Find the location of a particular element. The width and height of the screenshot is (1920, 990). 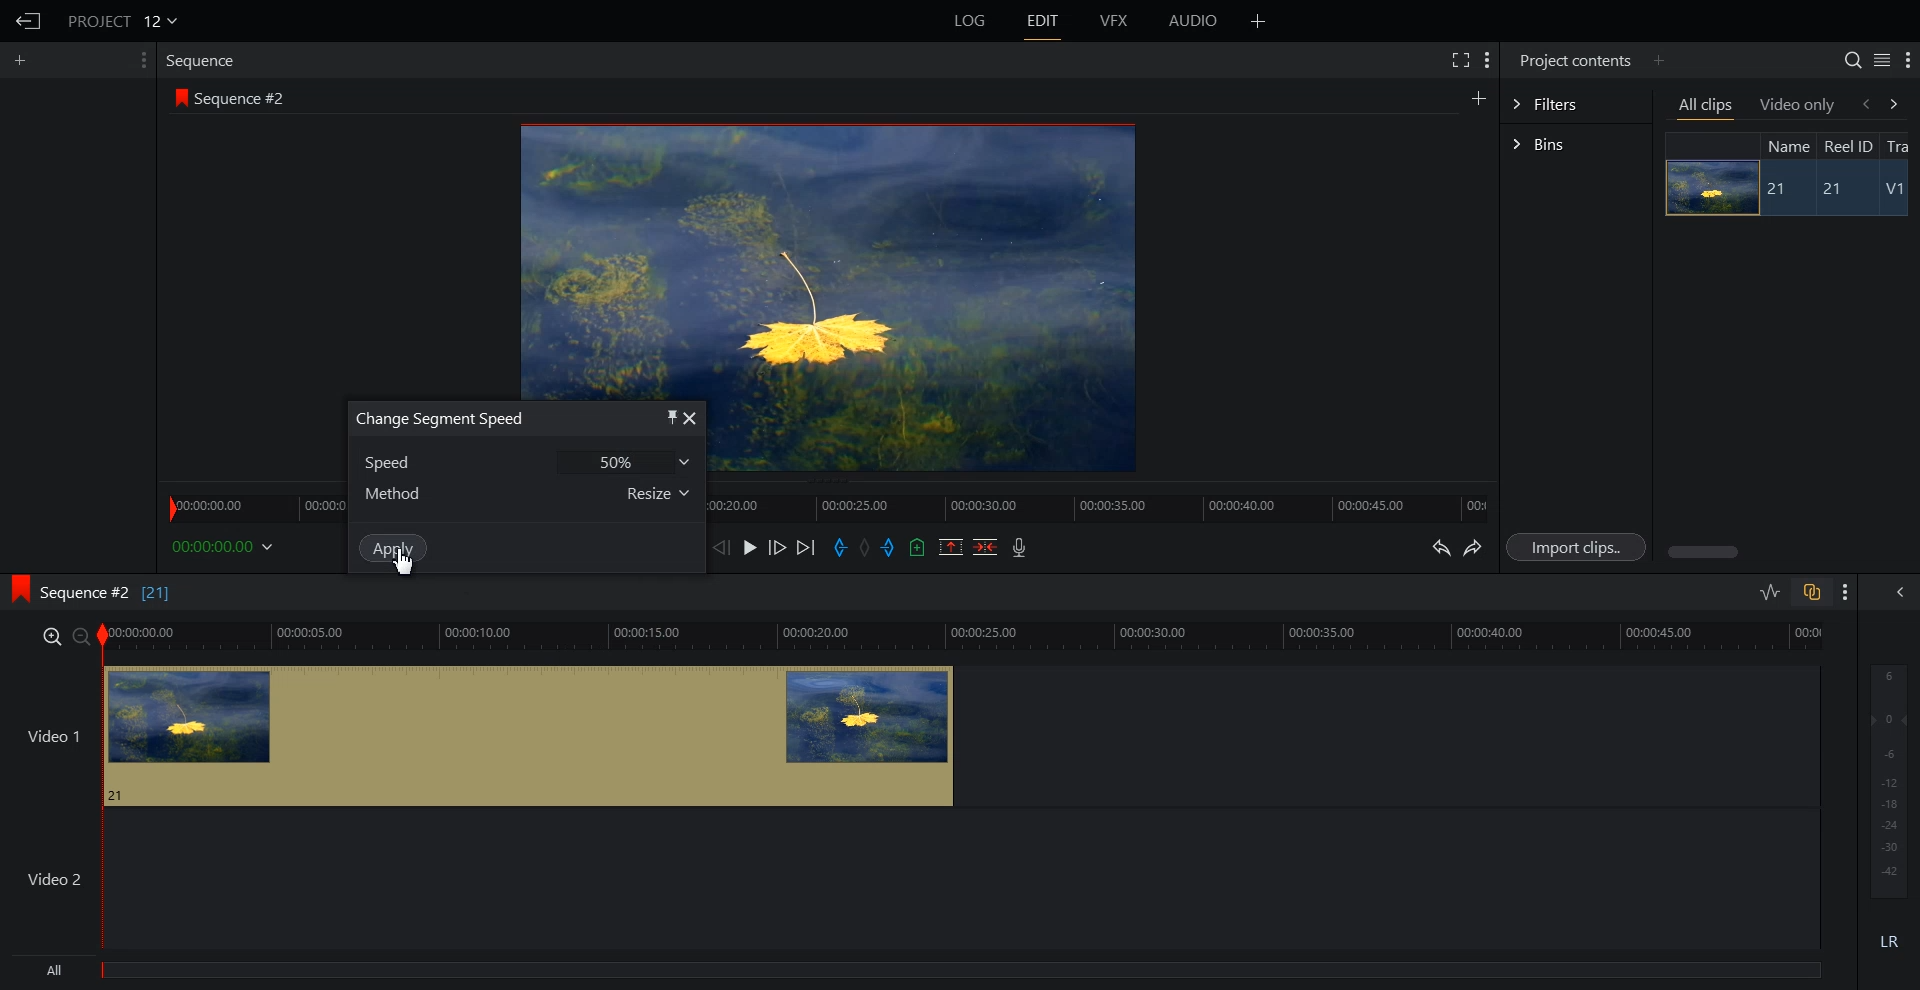

V1 is located at coordinates (1897, 191).